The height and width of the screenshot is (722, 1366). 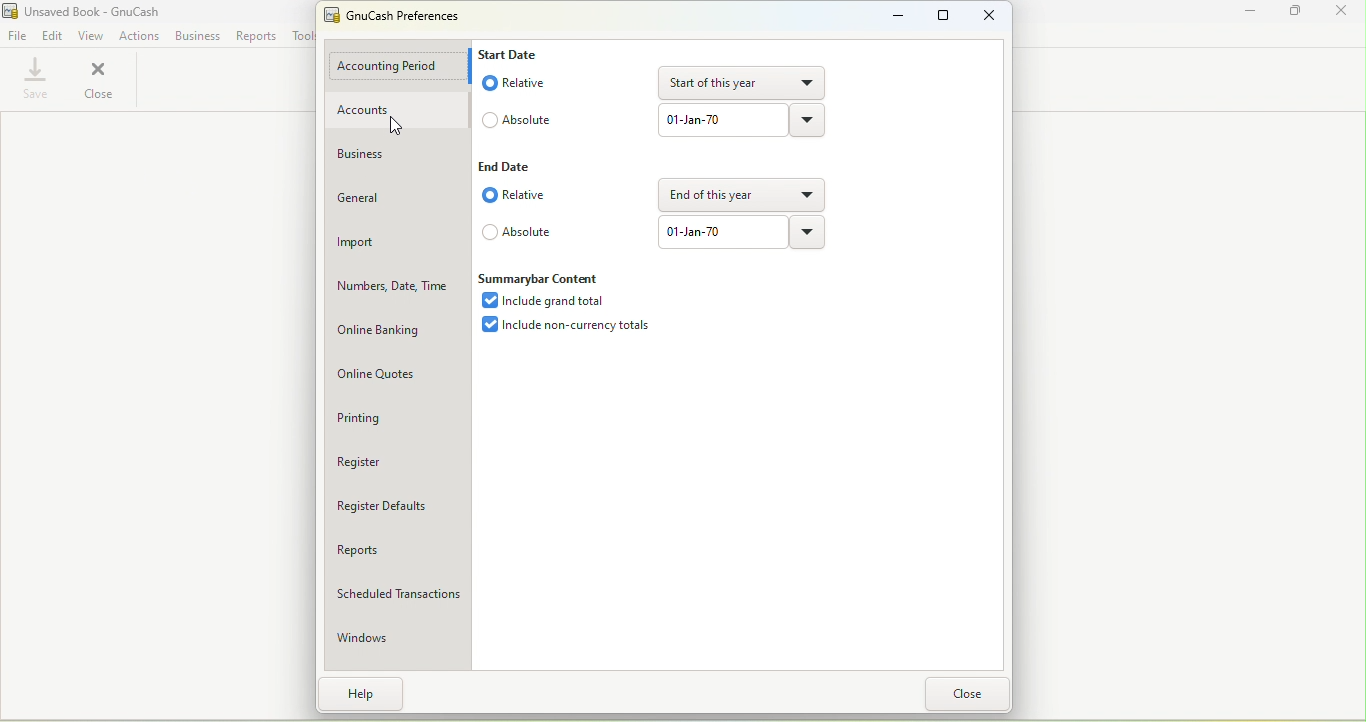 I want to click on Close, so click(x=99, y=80).